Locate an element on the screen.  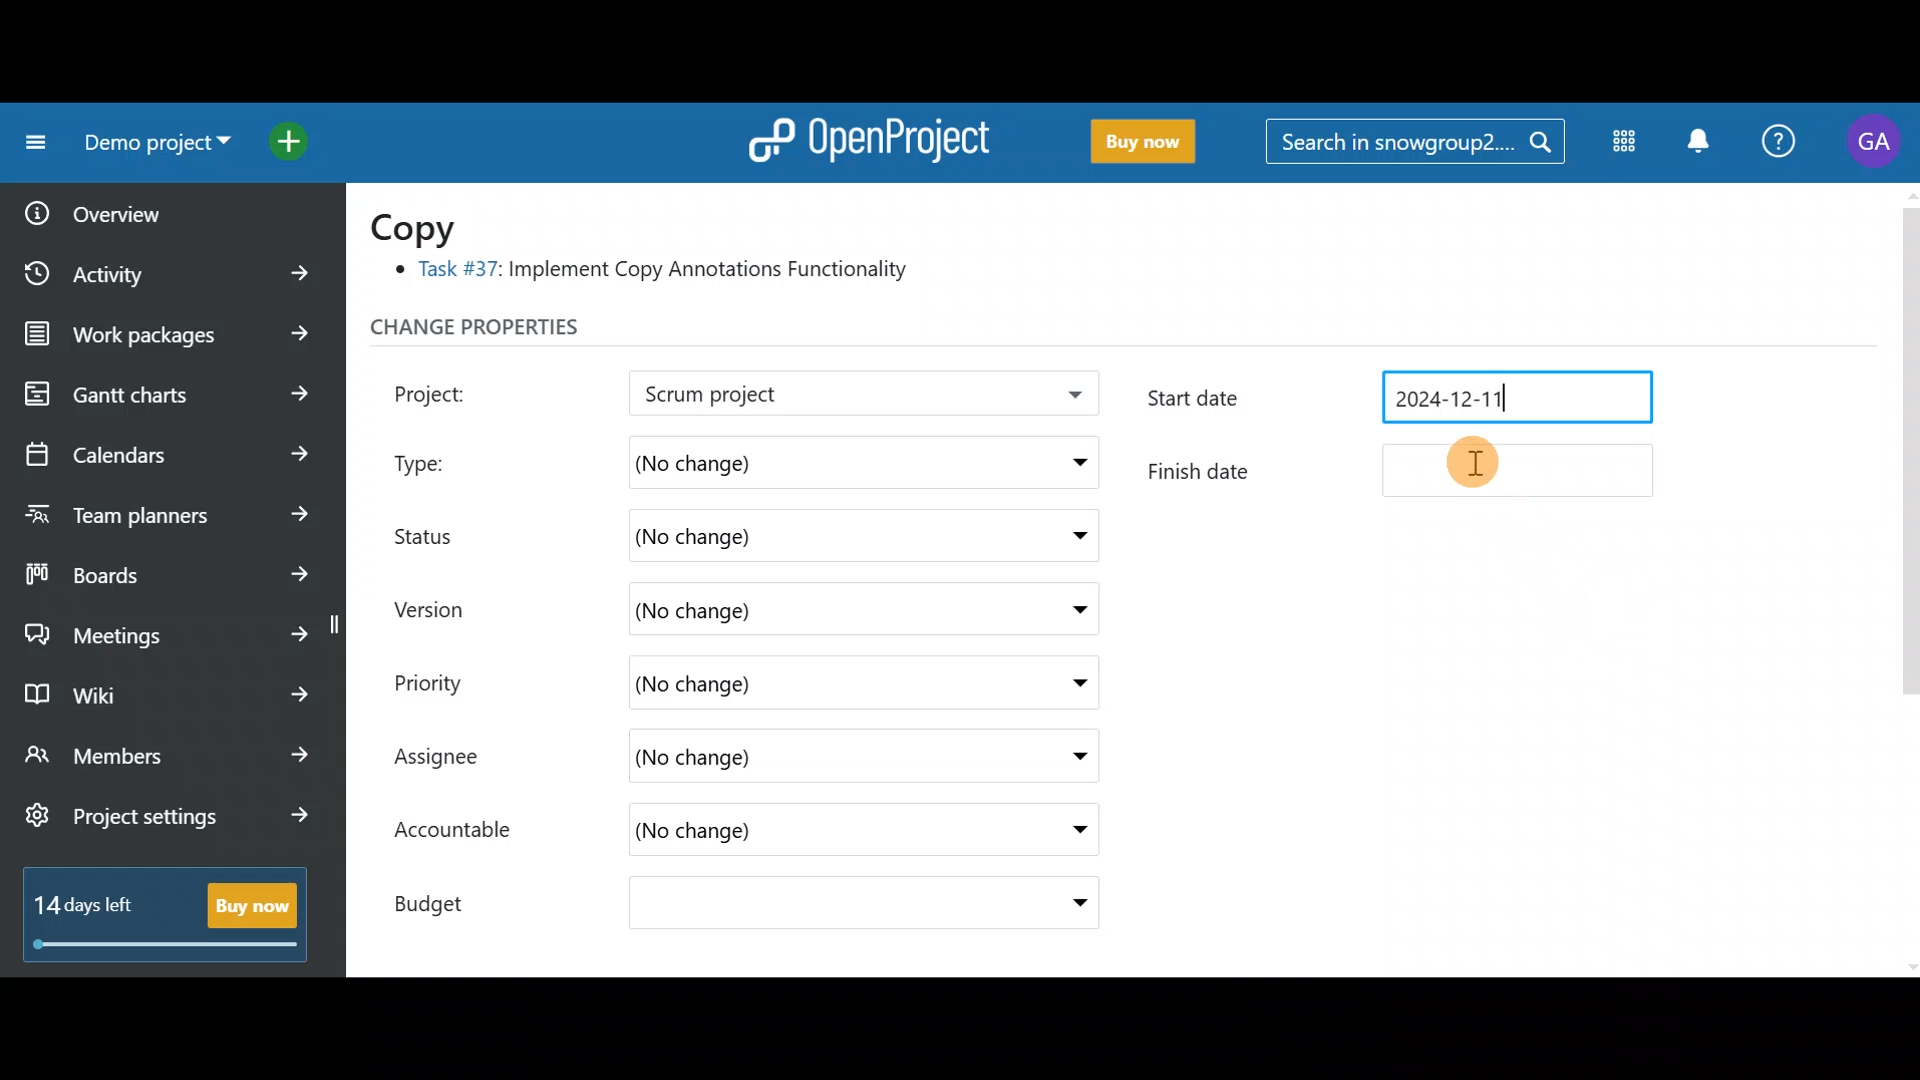
Overview is located at coordinates (151, 207).